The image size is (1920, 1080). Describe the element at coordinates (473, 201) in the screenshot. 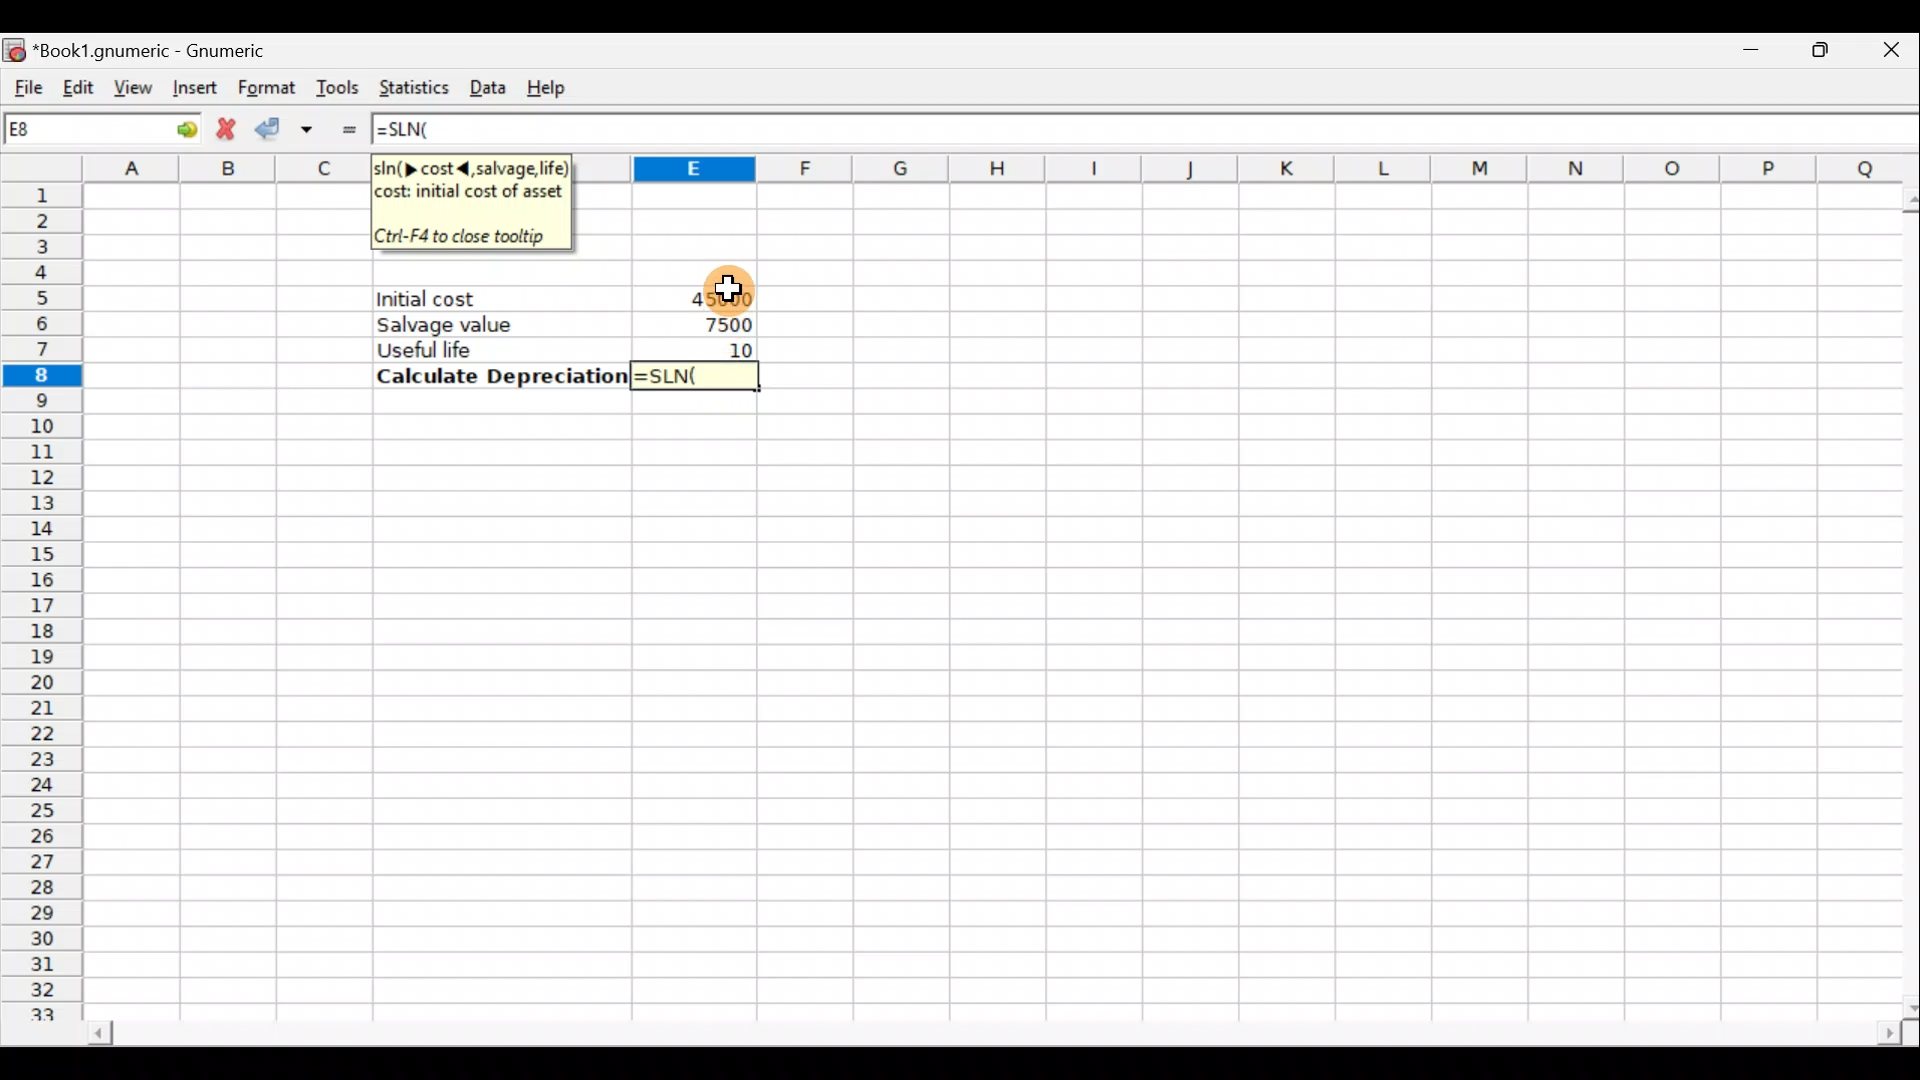

I see `sln(>cost<,salvage, life)cost: initial cost of asset. Ctrl+F4 to close tooltip` at that location.